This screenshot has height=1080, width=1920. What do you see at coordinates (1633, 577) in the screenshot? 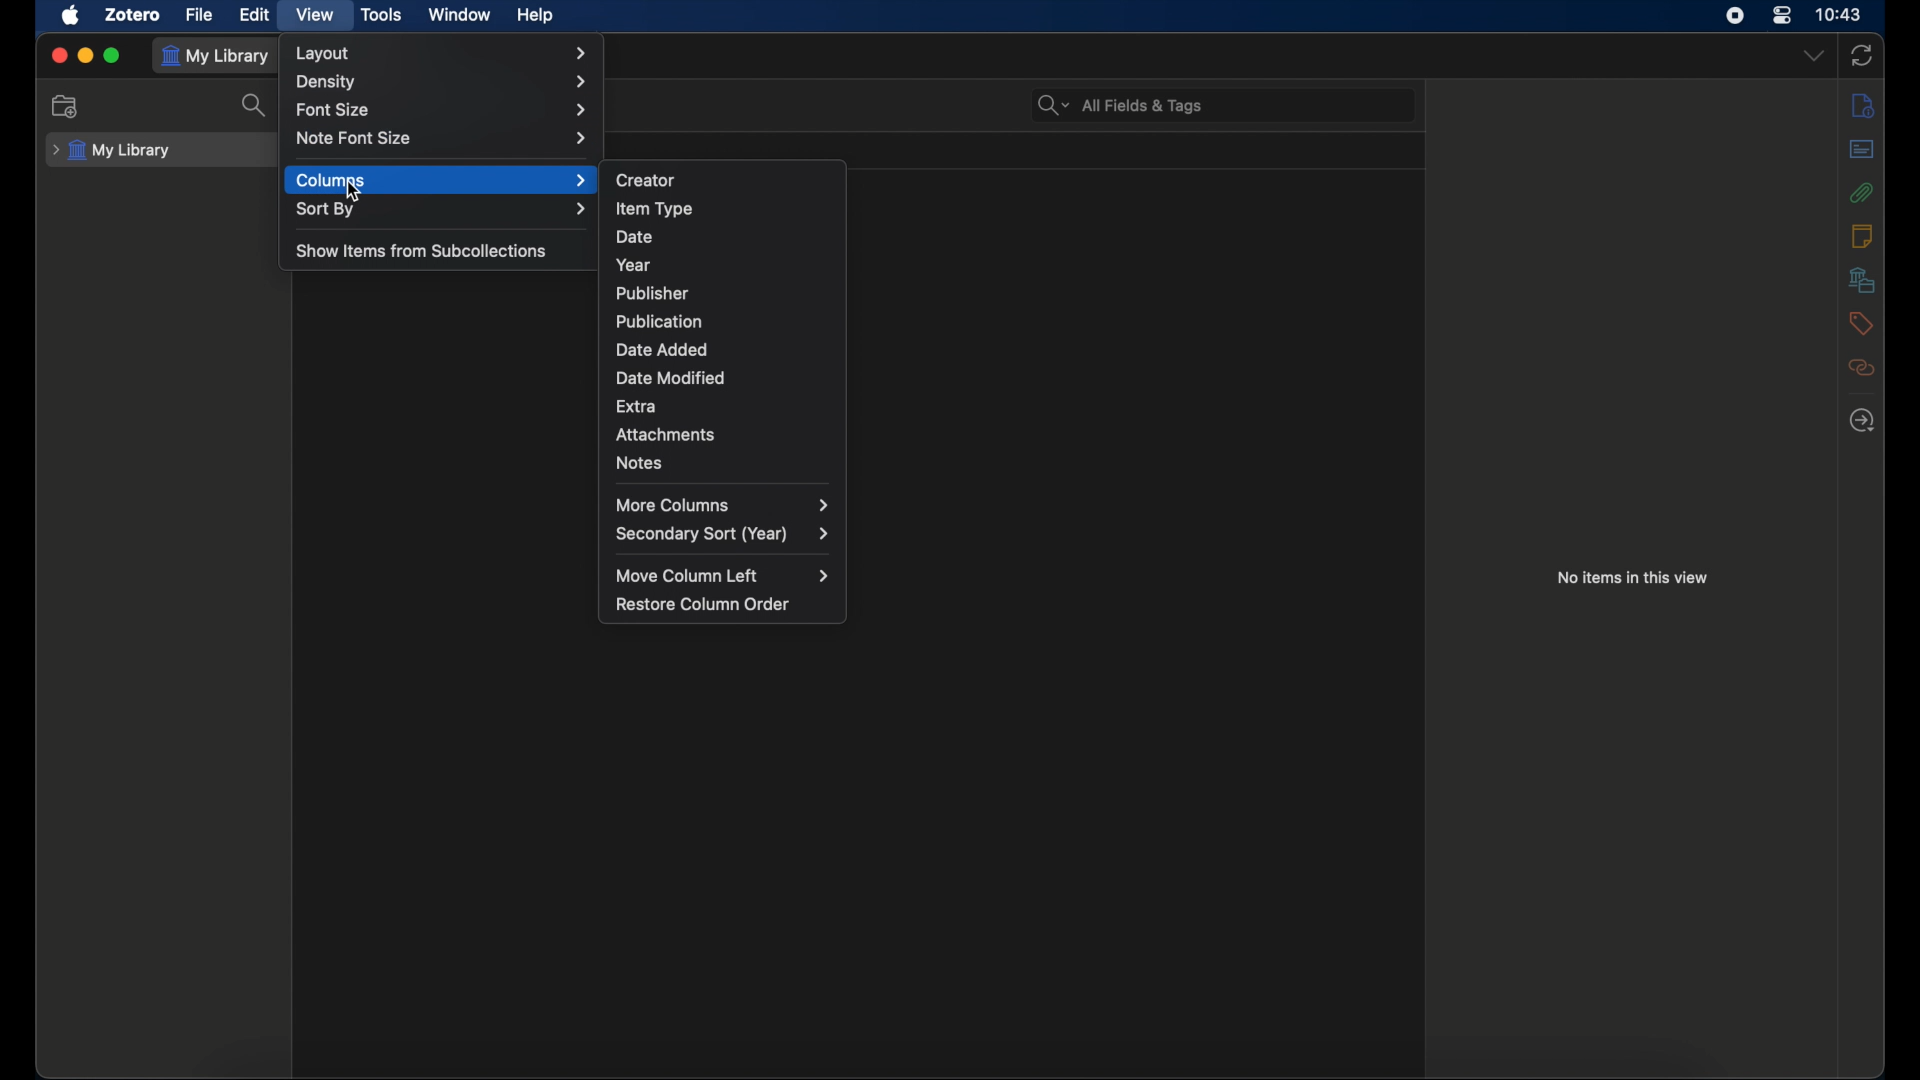
I see `no items in this view` at bounding box center [1633, 577].